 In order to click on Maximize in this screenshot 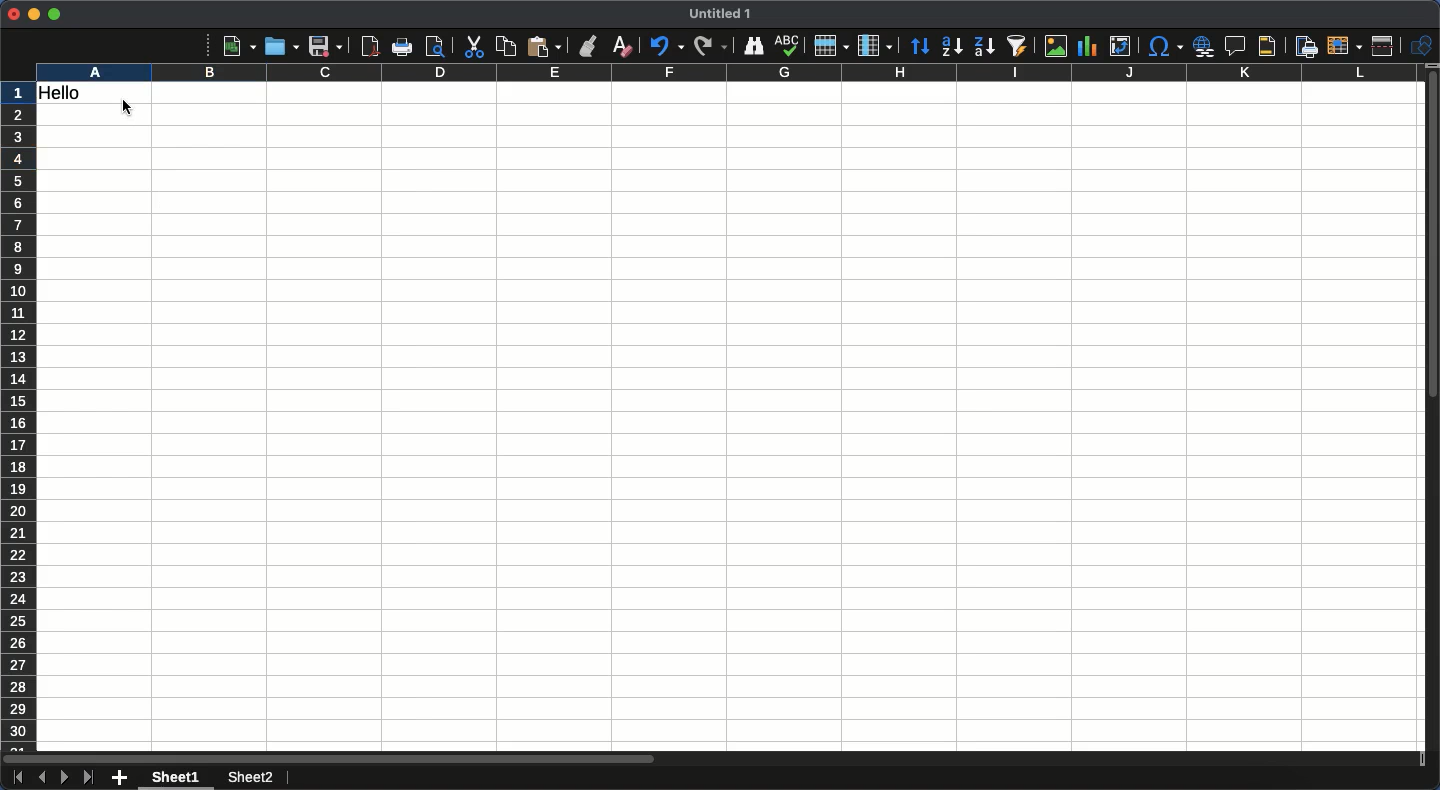, I will do `click(54, 14)`.